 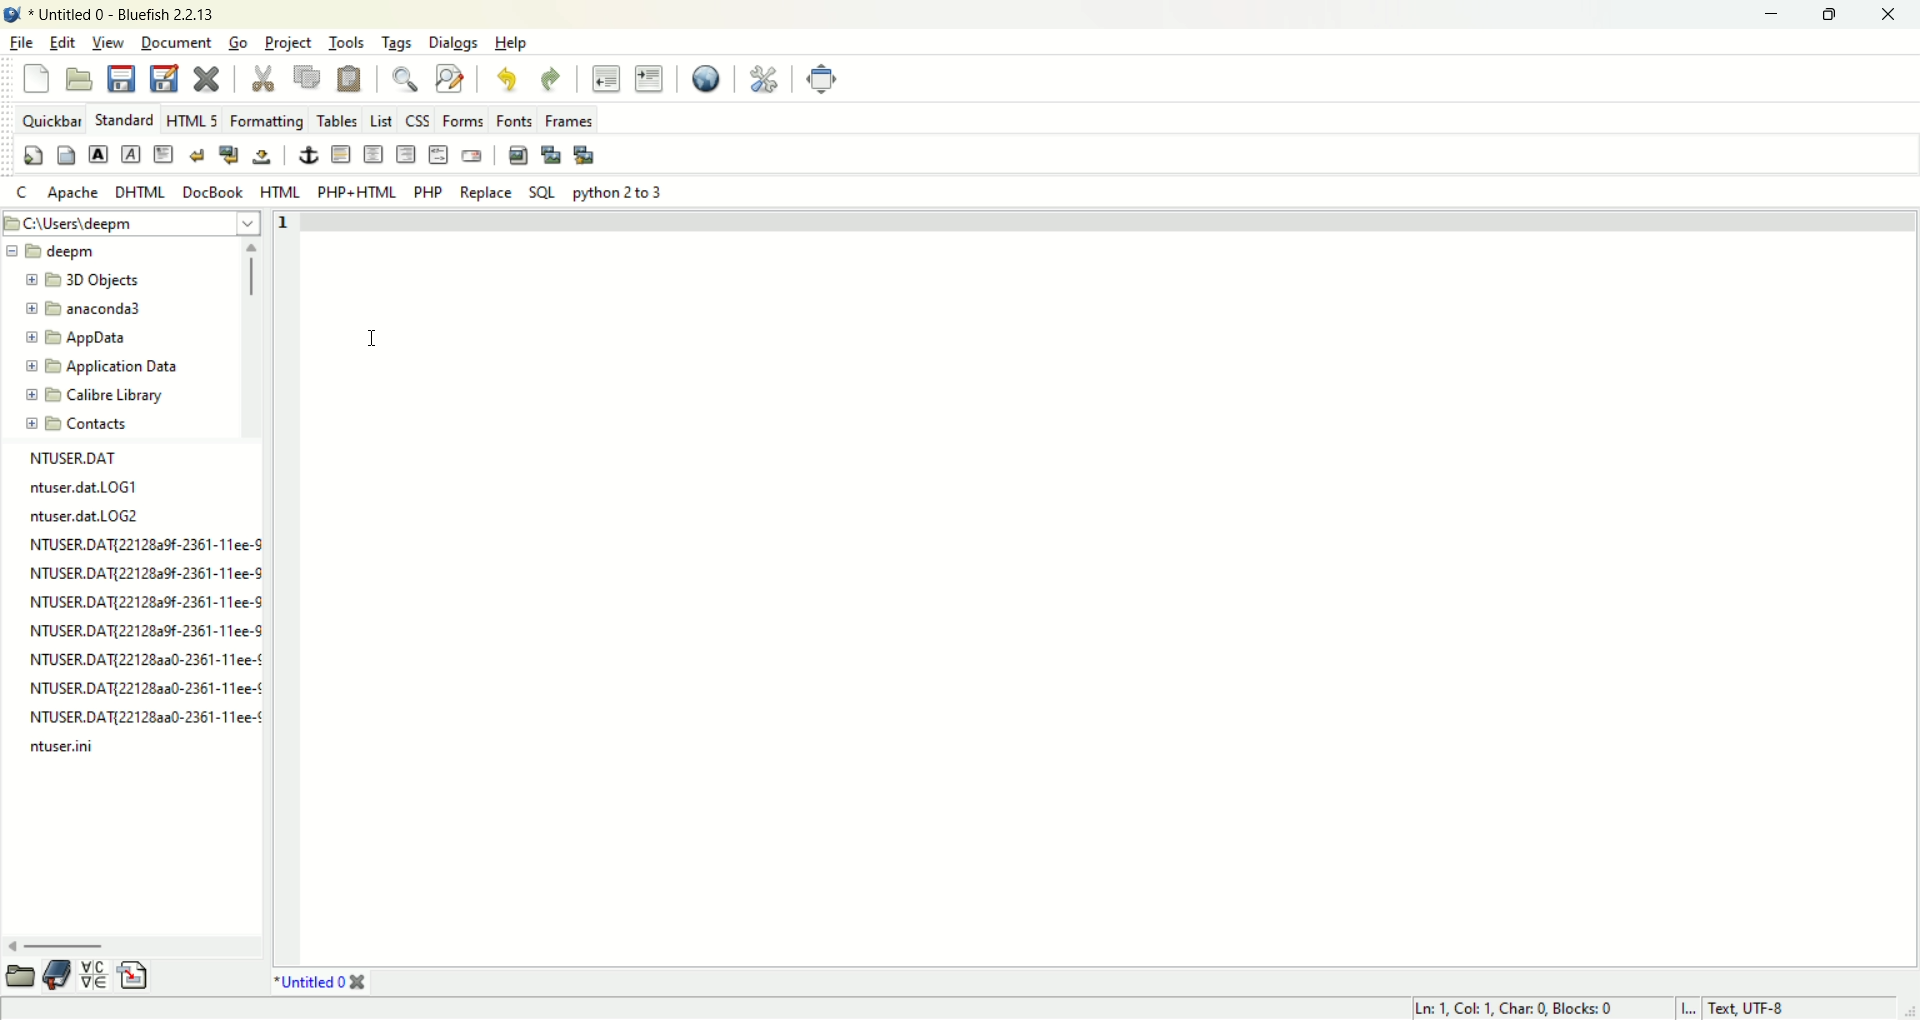 What do you see at coordinates (86, 493) in the screenshot?
I see `ntuser.dat.LOG1` at bounding box center [86, 493].